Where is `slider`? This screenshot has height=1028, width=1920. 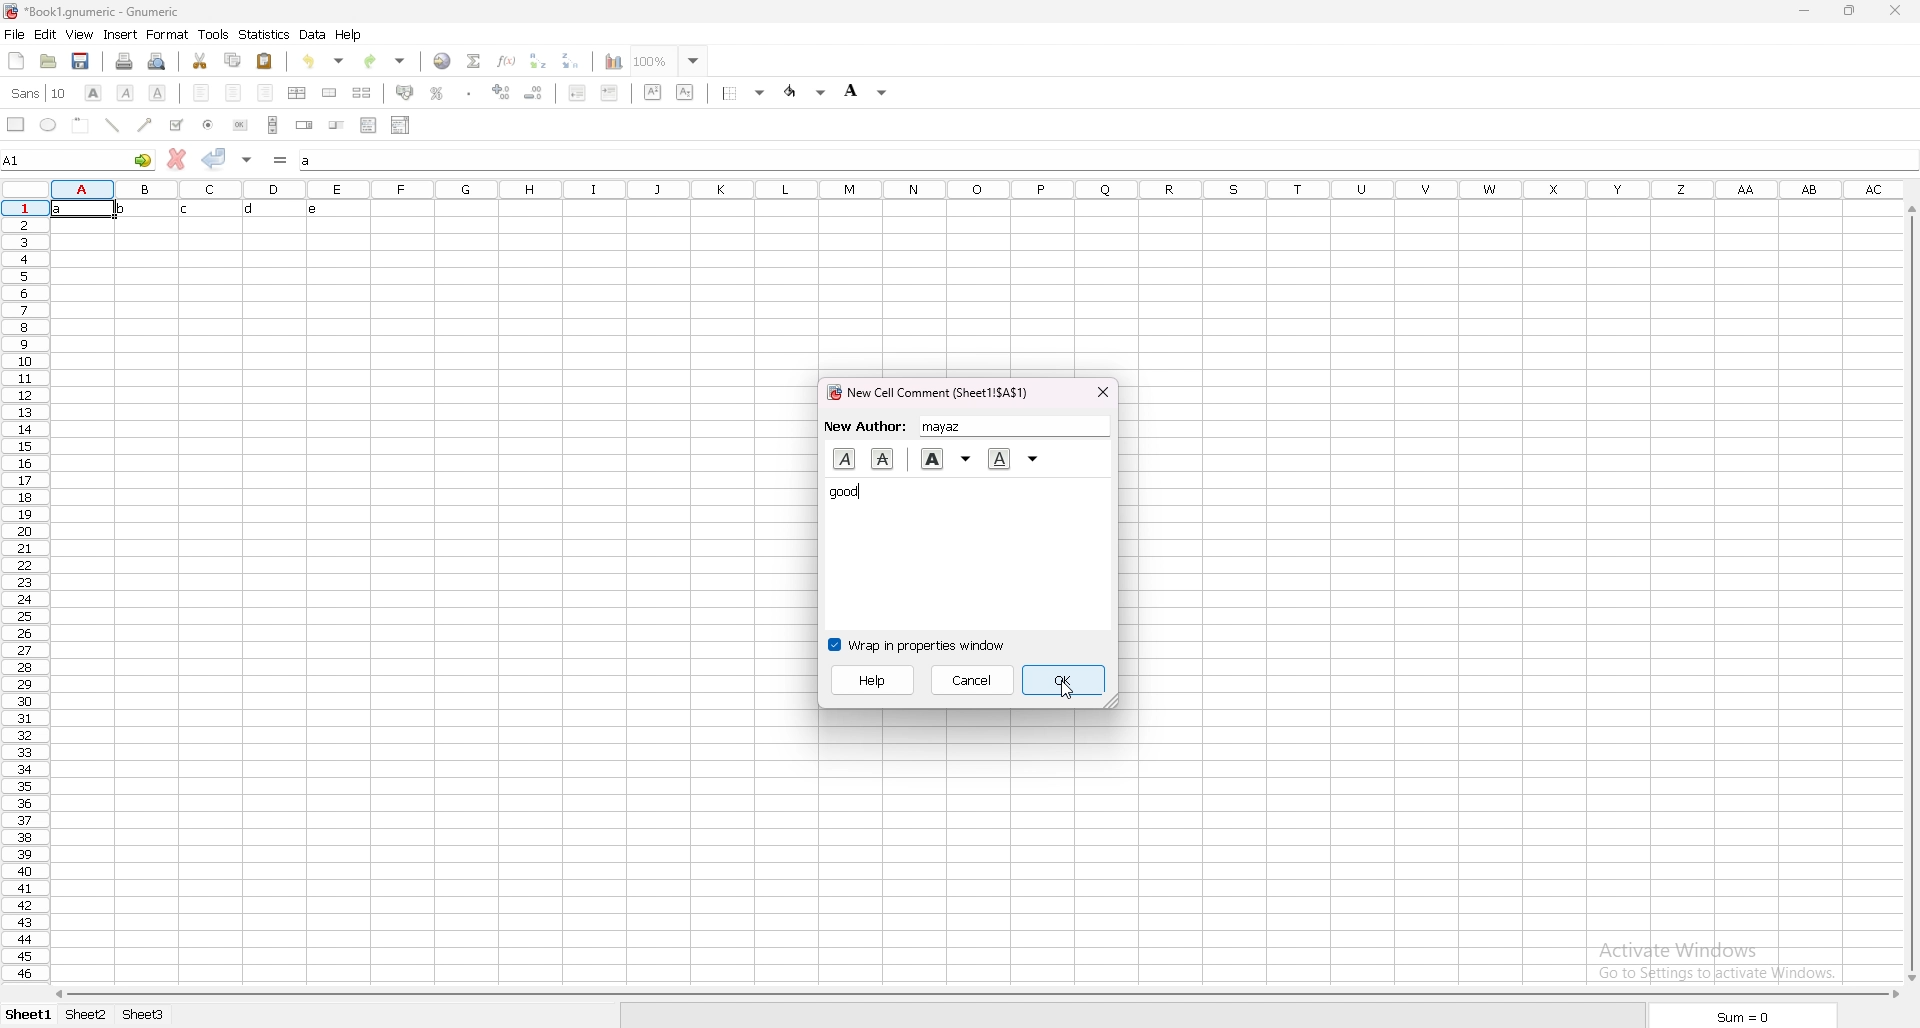
slider is located at coordinates (337, 126).